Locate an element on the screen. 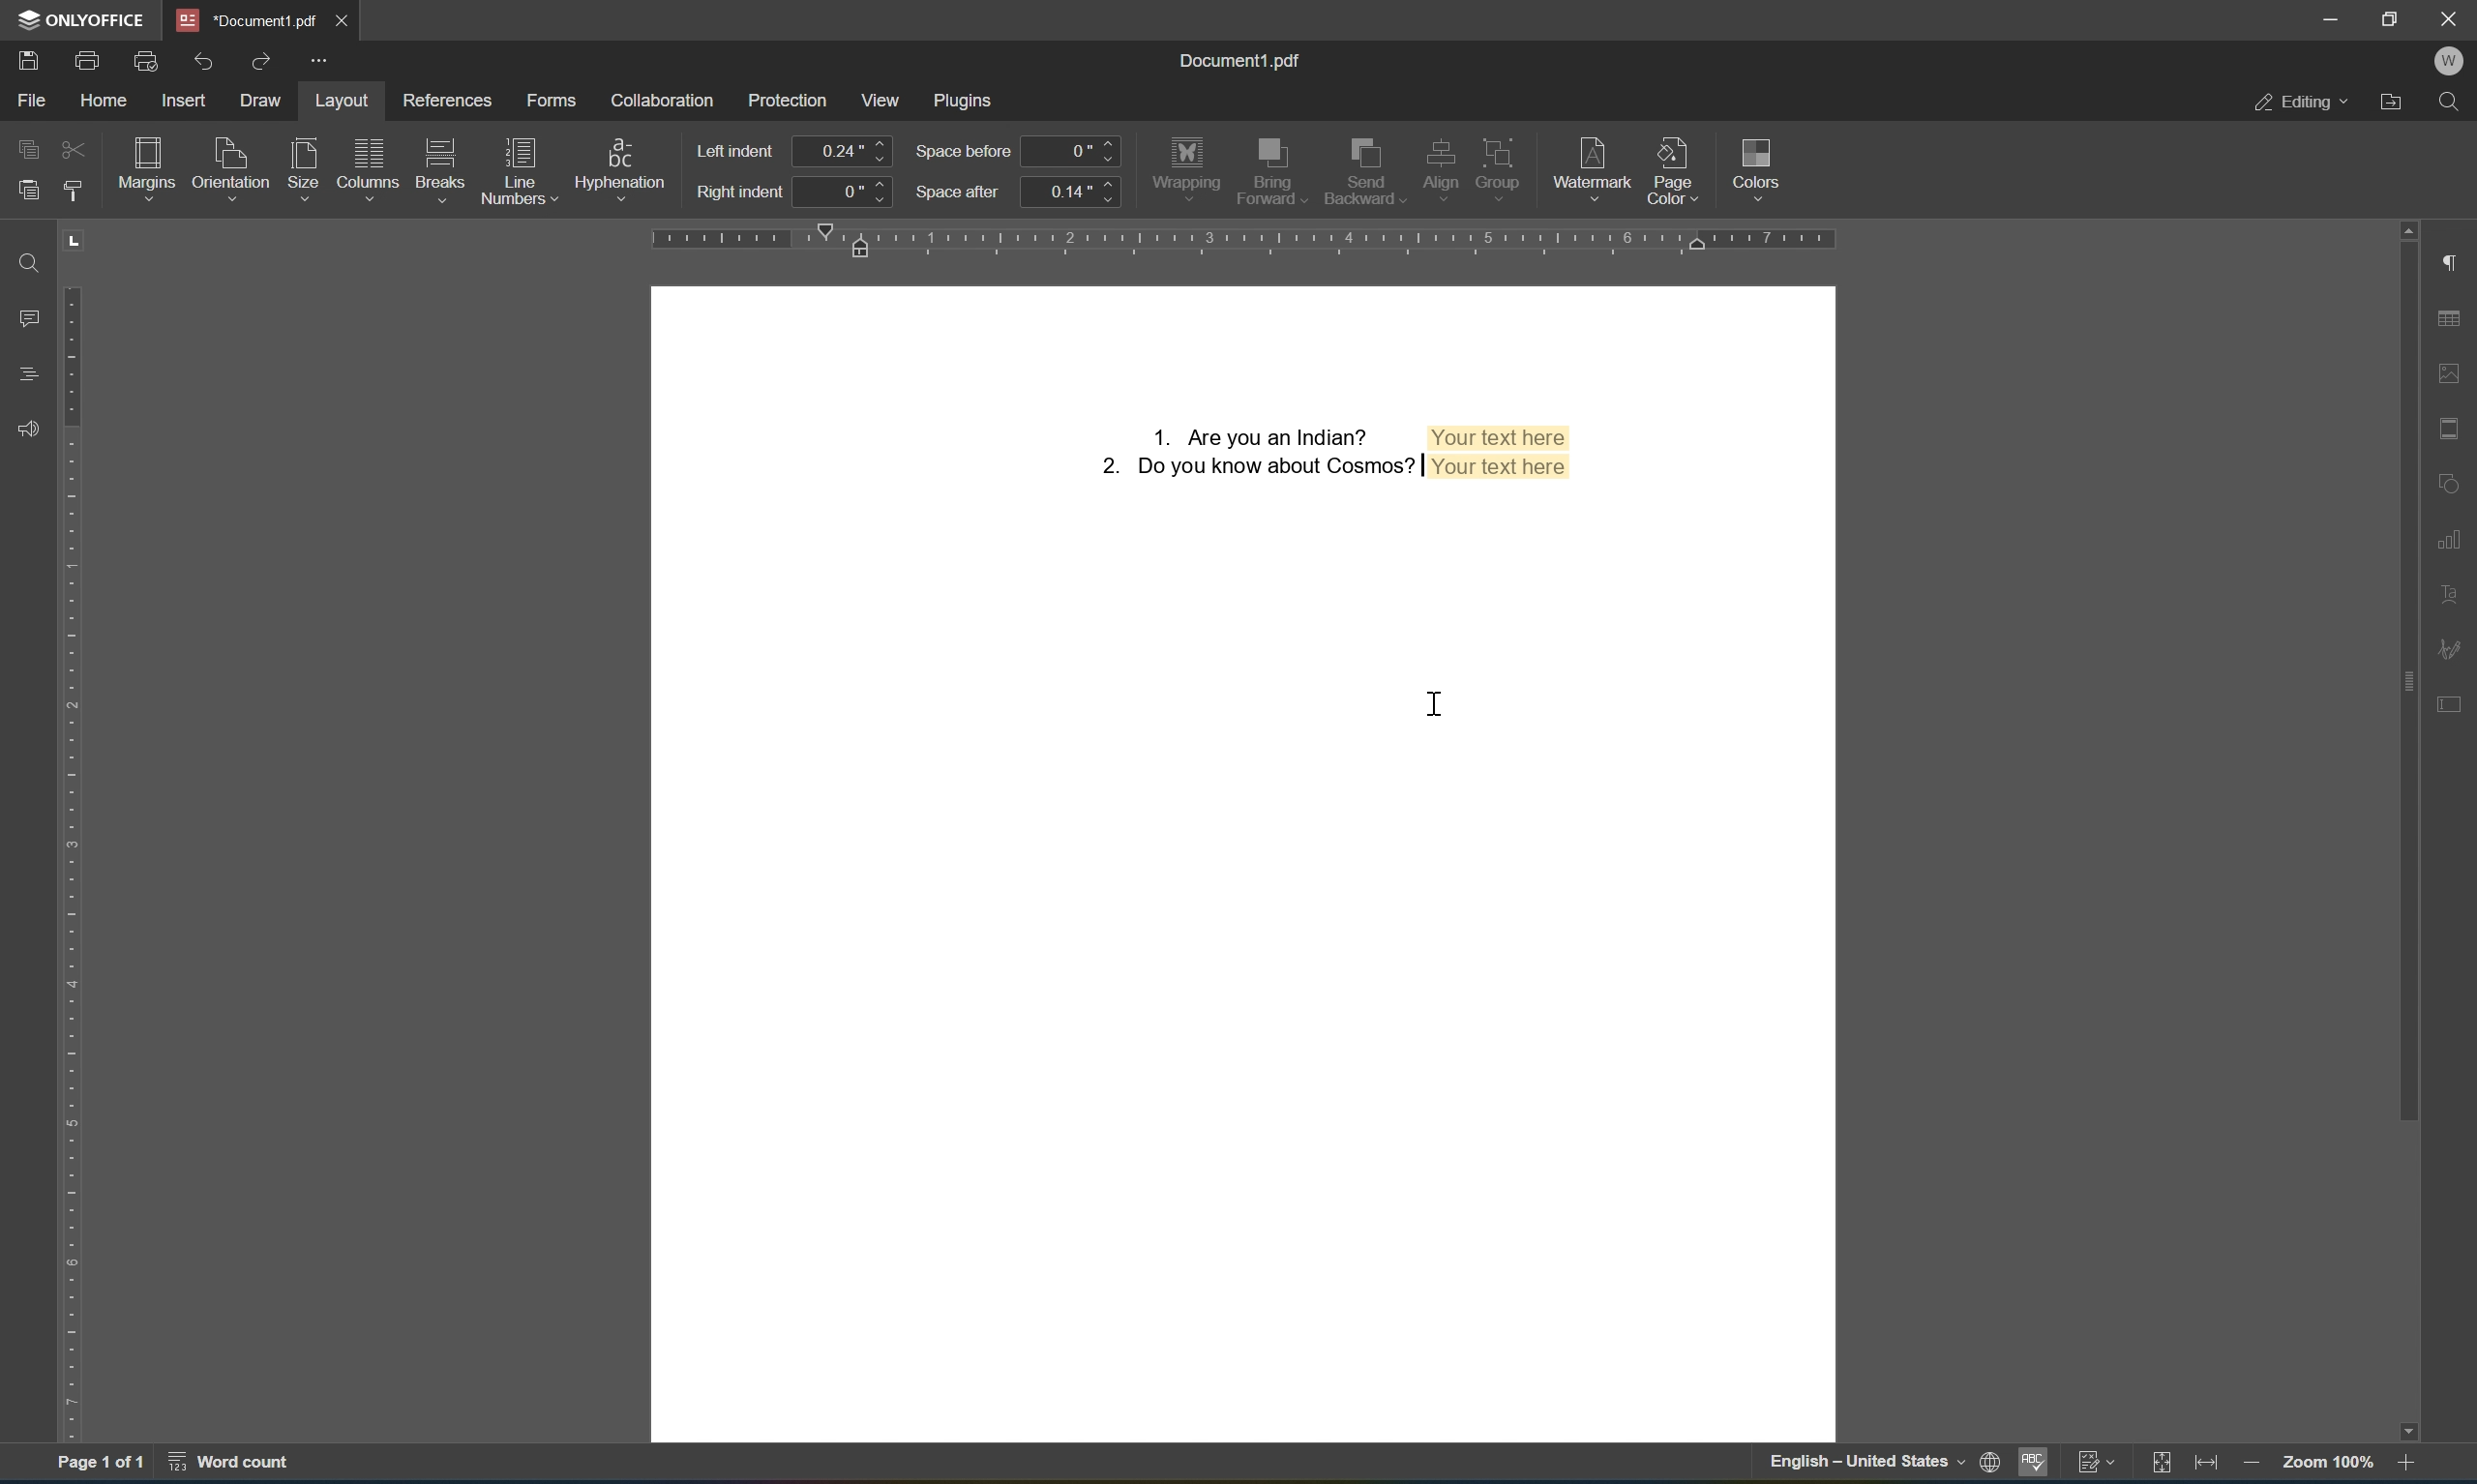  close is located at coordinates (342, 17).